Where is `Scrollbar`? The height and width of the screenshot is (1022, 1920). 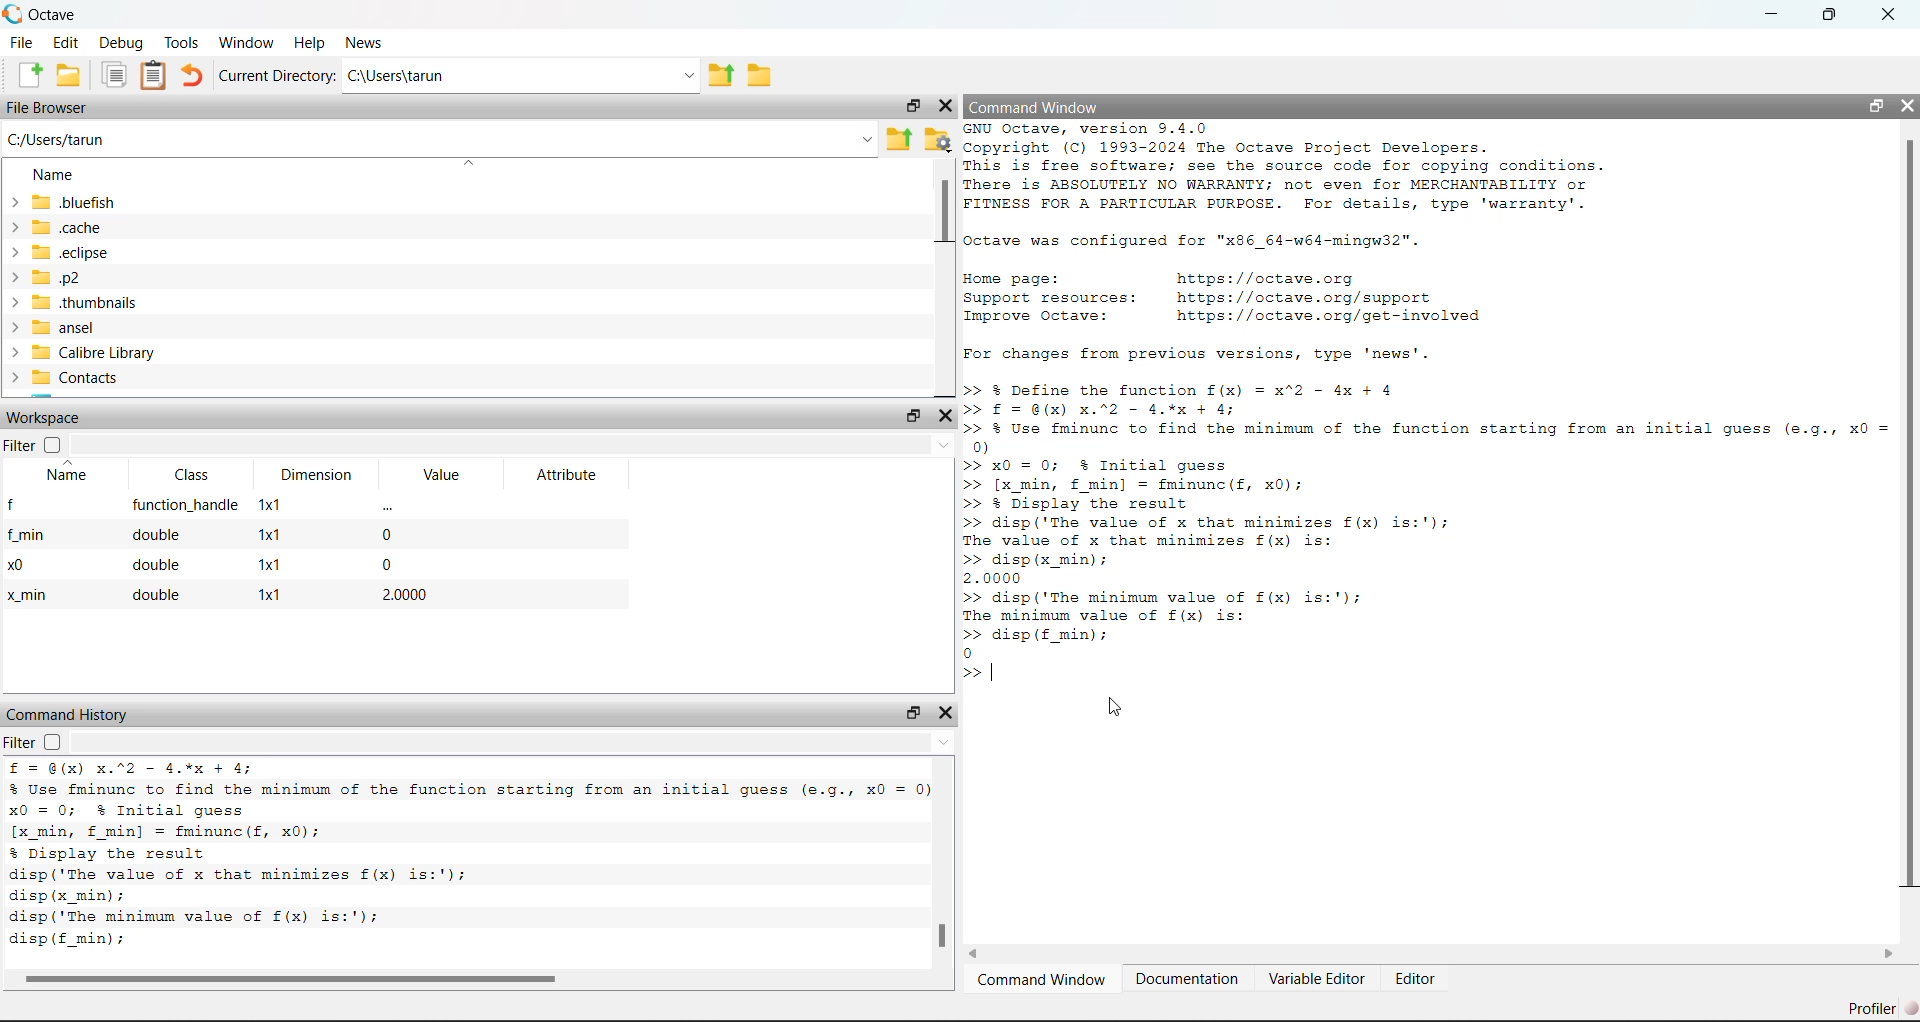
Scrollbar is located at coordinates (944, 936).